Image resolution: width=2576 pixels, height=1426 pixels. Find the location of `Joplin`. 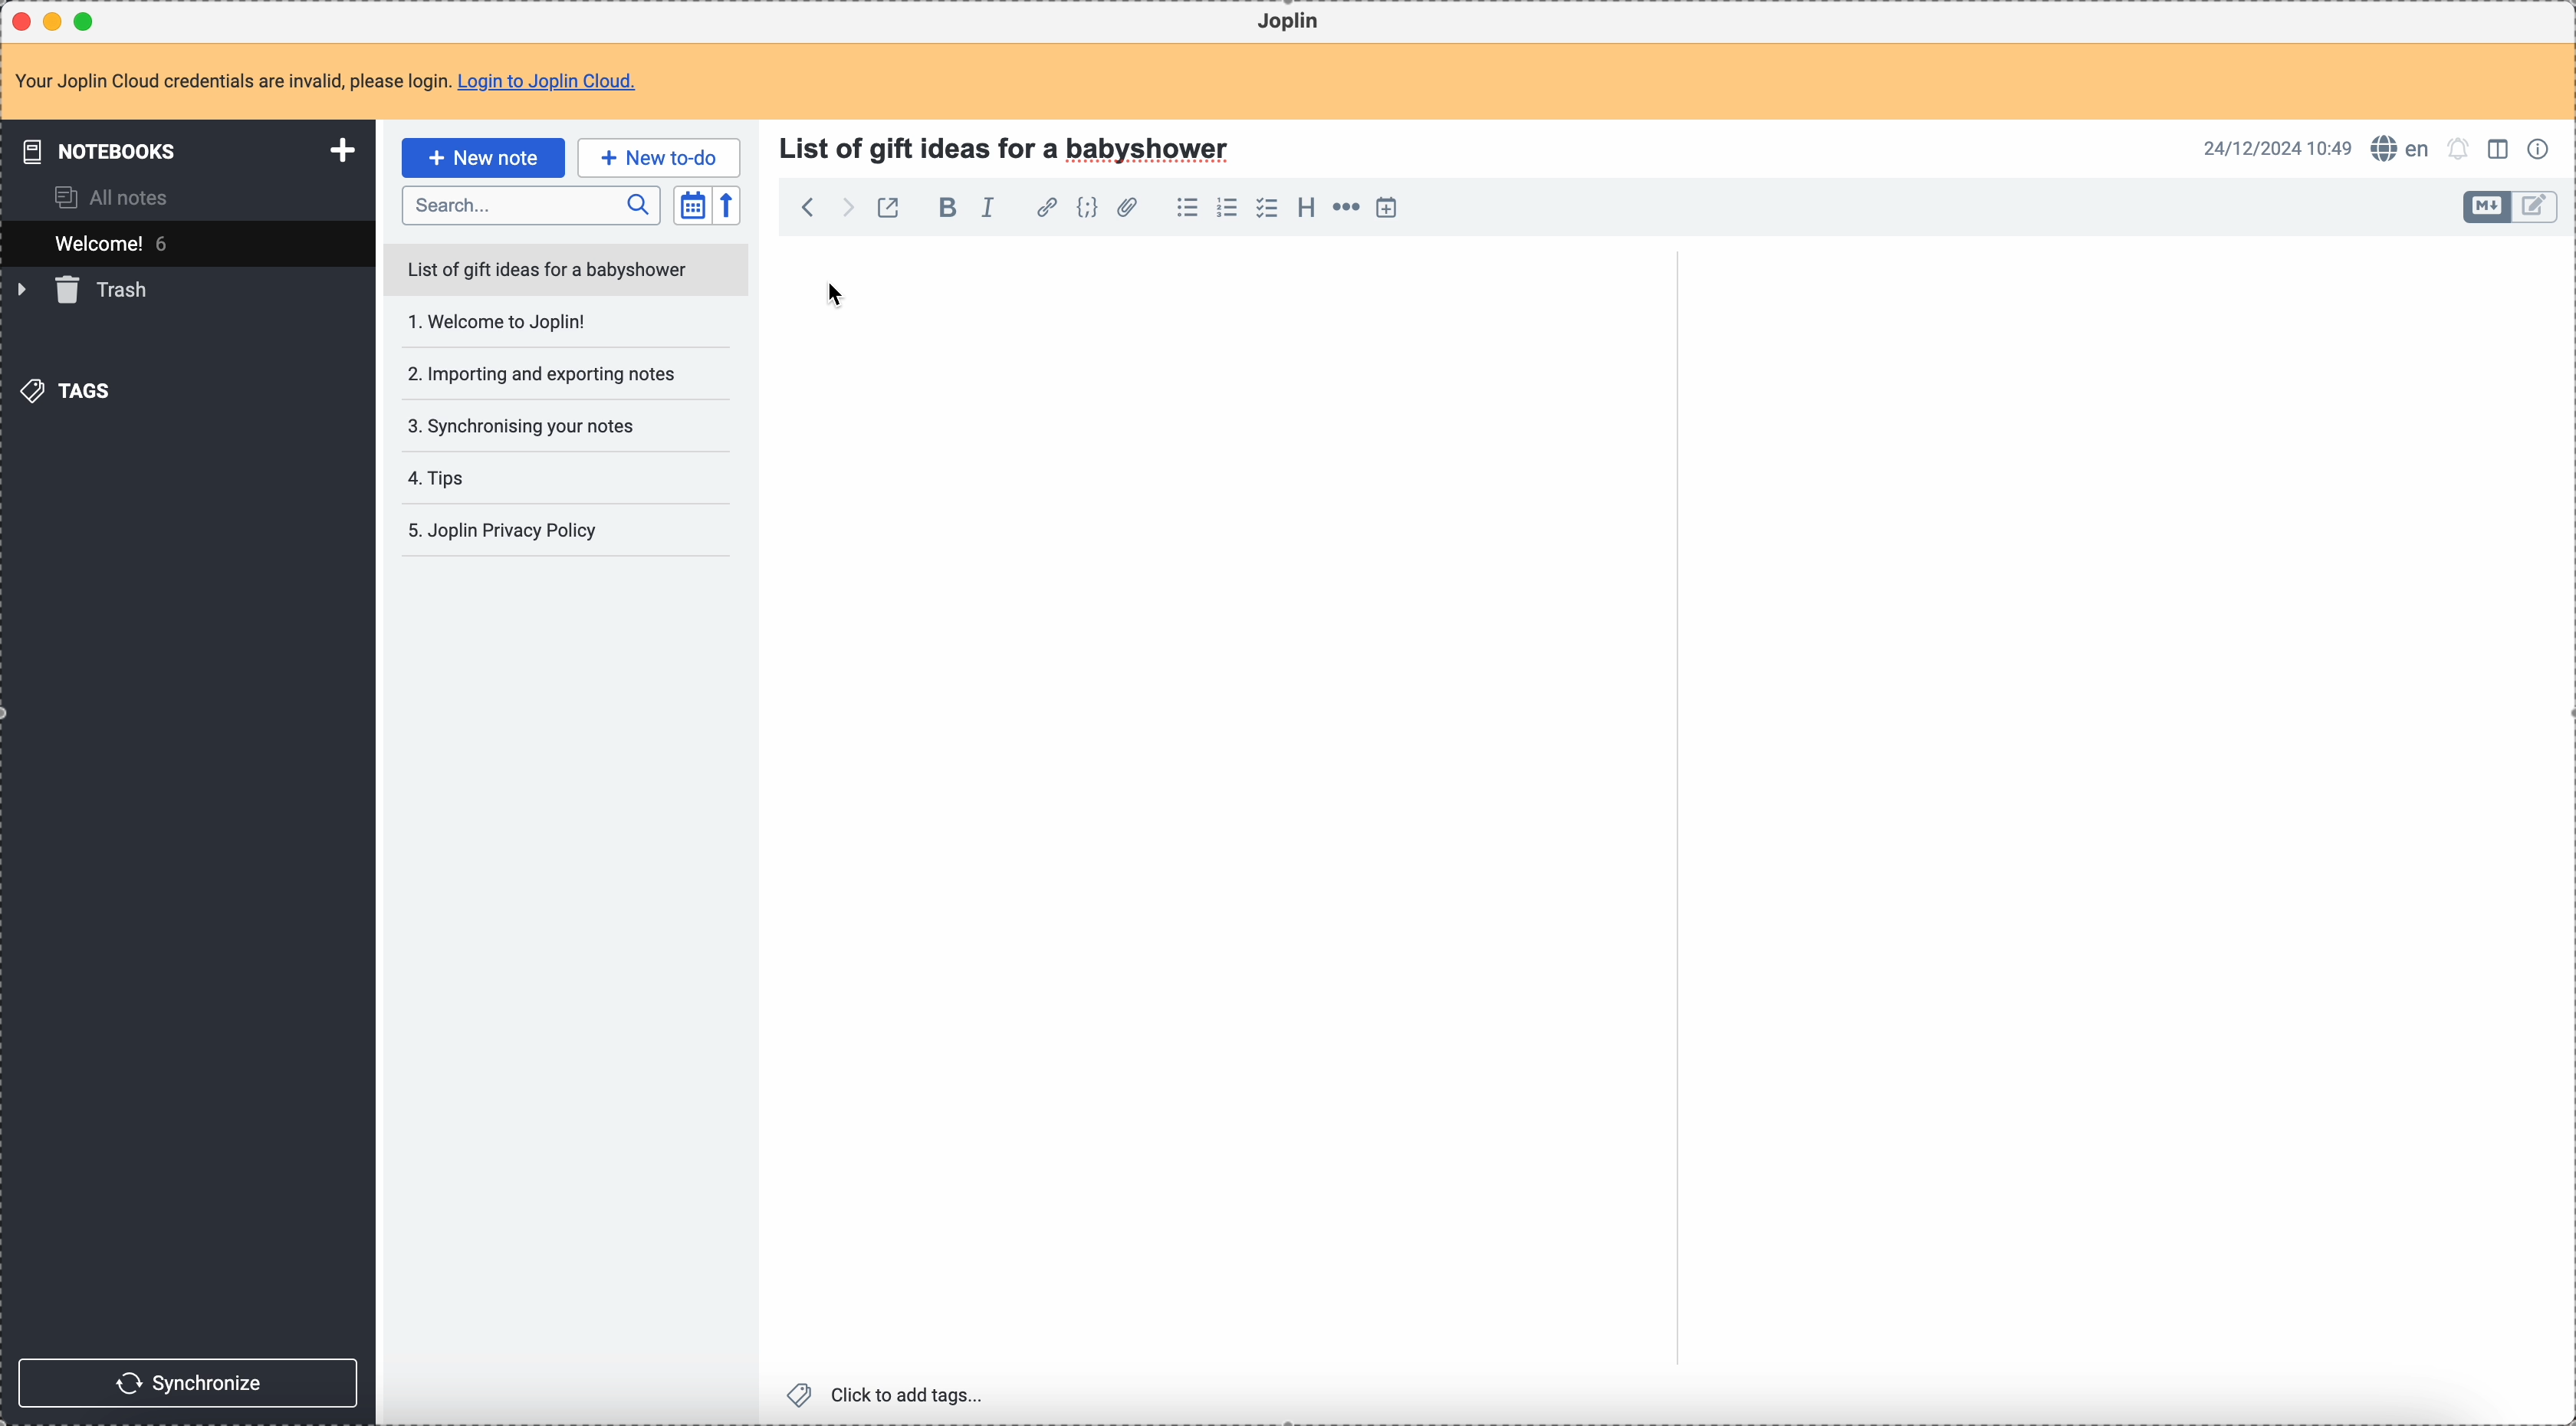

Joplin is located at coordinates (1293, 22).